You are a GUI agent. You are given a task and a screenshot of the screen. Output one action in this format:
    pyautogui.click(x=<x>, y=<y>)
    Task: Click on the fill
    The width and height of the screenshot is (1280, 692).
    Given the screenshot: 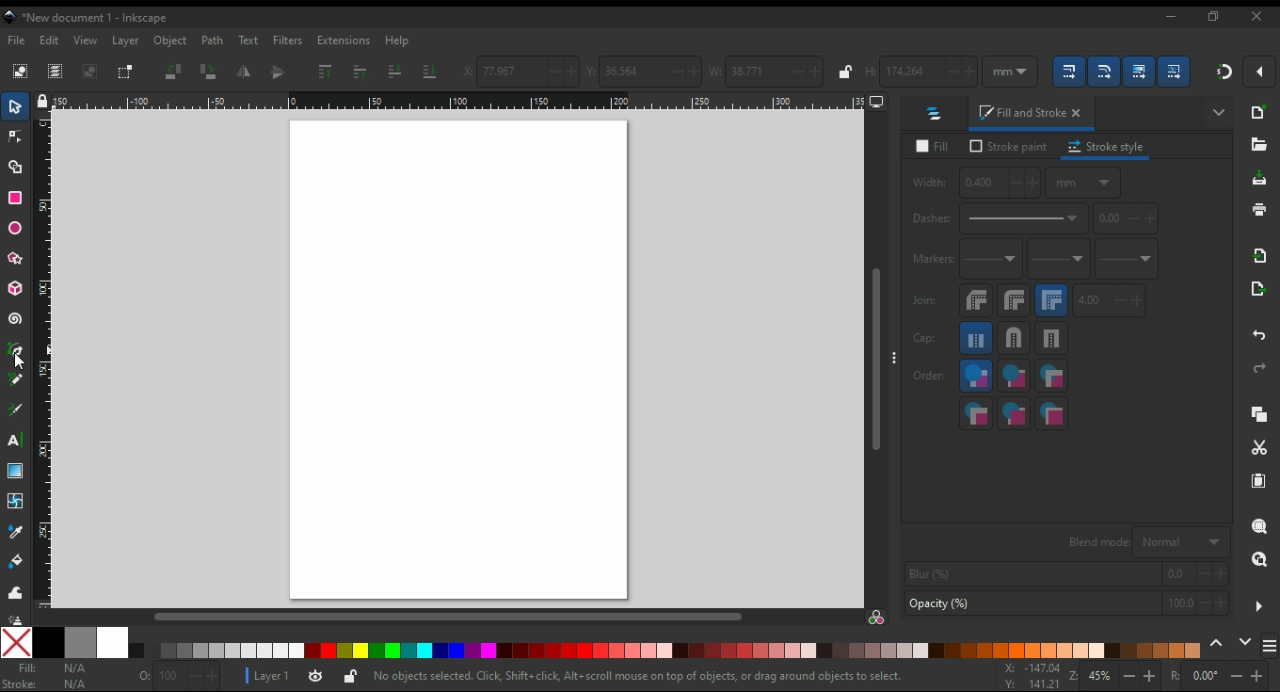 What is the action you would take?
    pyautogui.click(x=932, y=146)
    